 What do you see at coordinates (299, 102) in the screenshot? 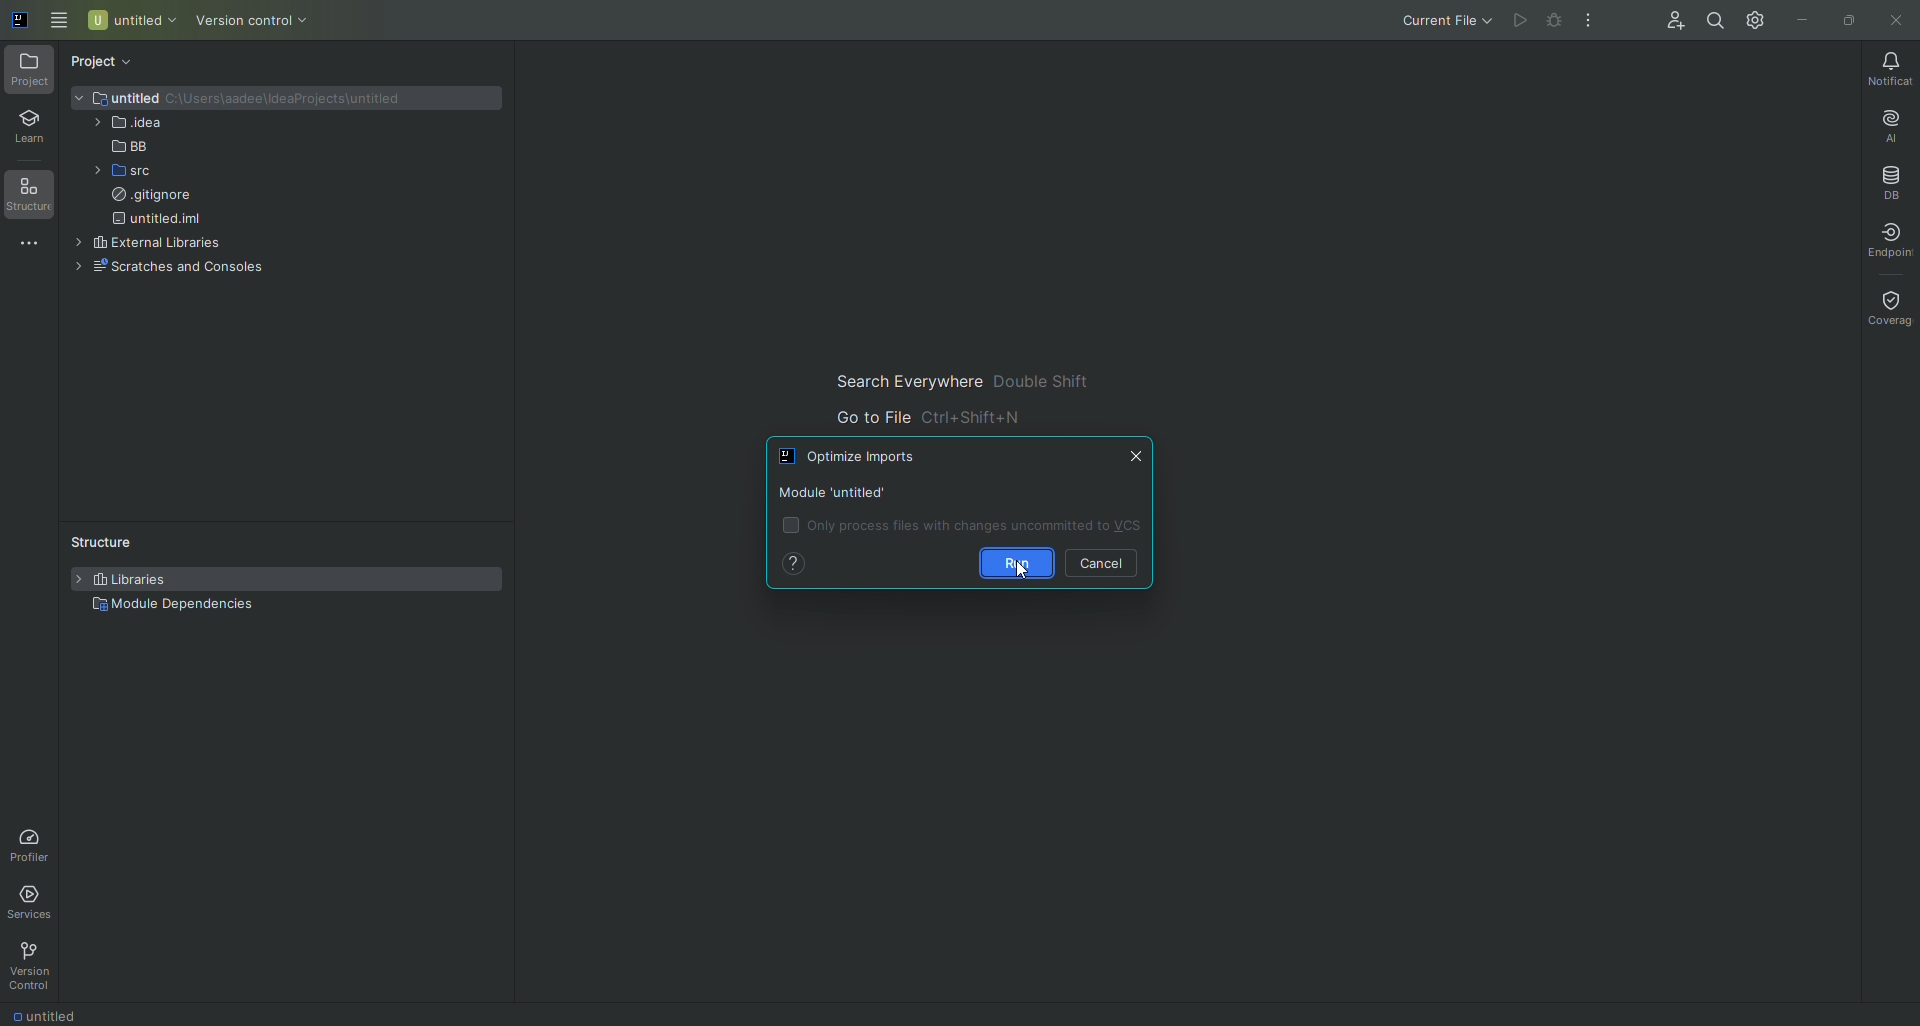
I see `Folder path` at bounding box center [299, 102].